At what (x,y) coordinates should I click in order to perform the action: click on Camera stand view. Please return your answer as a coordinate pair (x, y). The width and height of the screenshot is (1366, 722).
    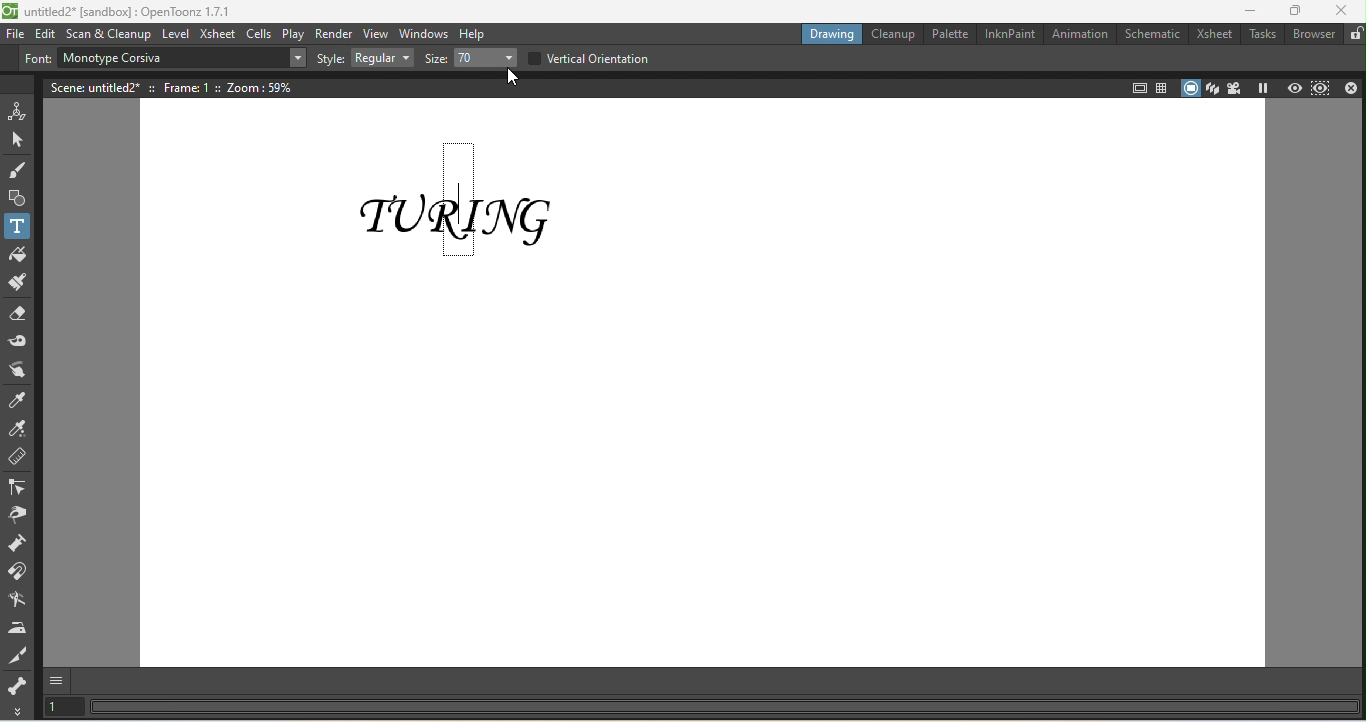
    Looking at the image, I should click on (1189, 87).